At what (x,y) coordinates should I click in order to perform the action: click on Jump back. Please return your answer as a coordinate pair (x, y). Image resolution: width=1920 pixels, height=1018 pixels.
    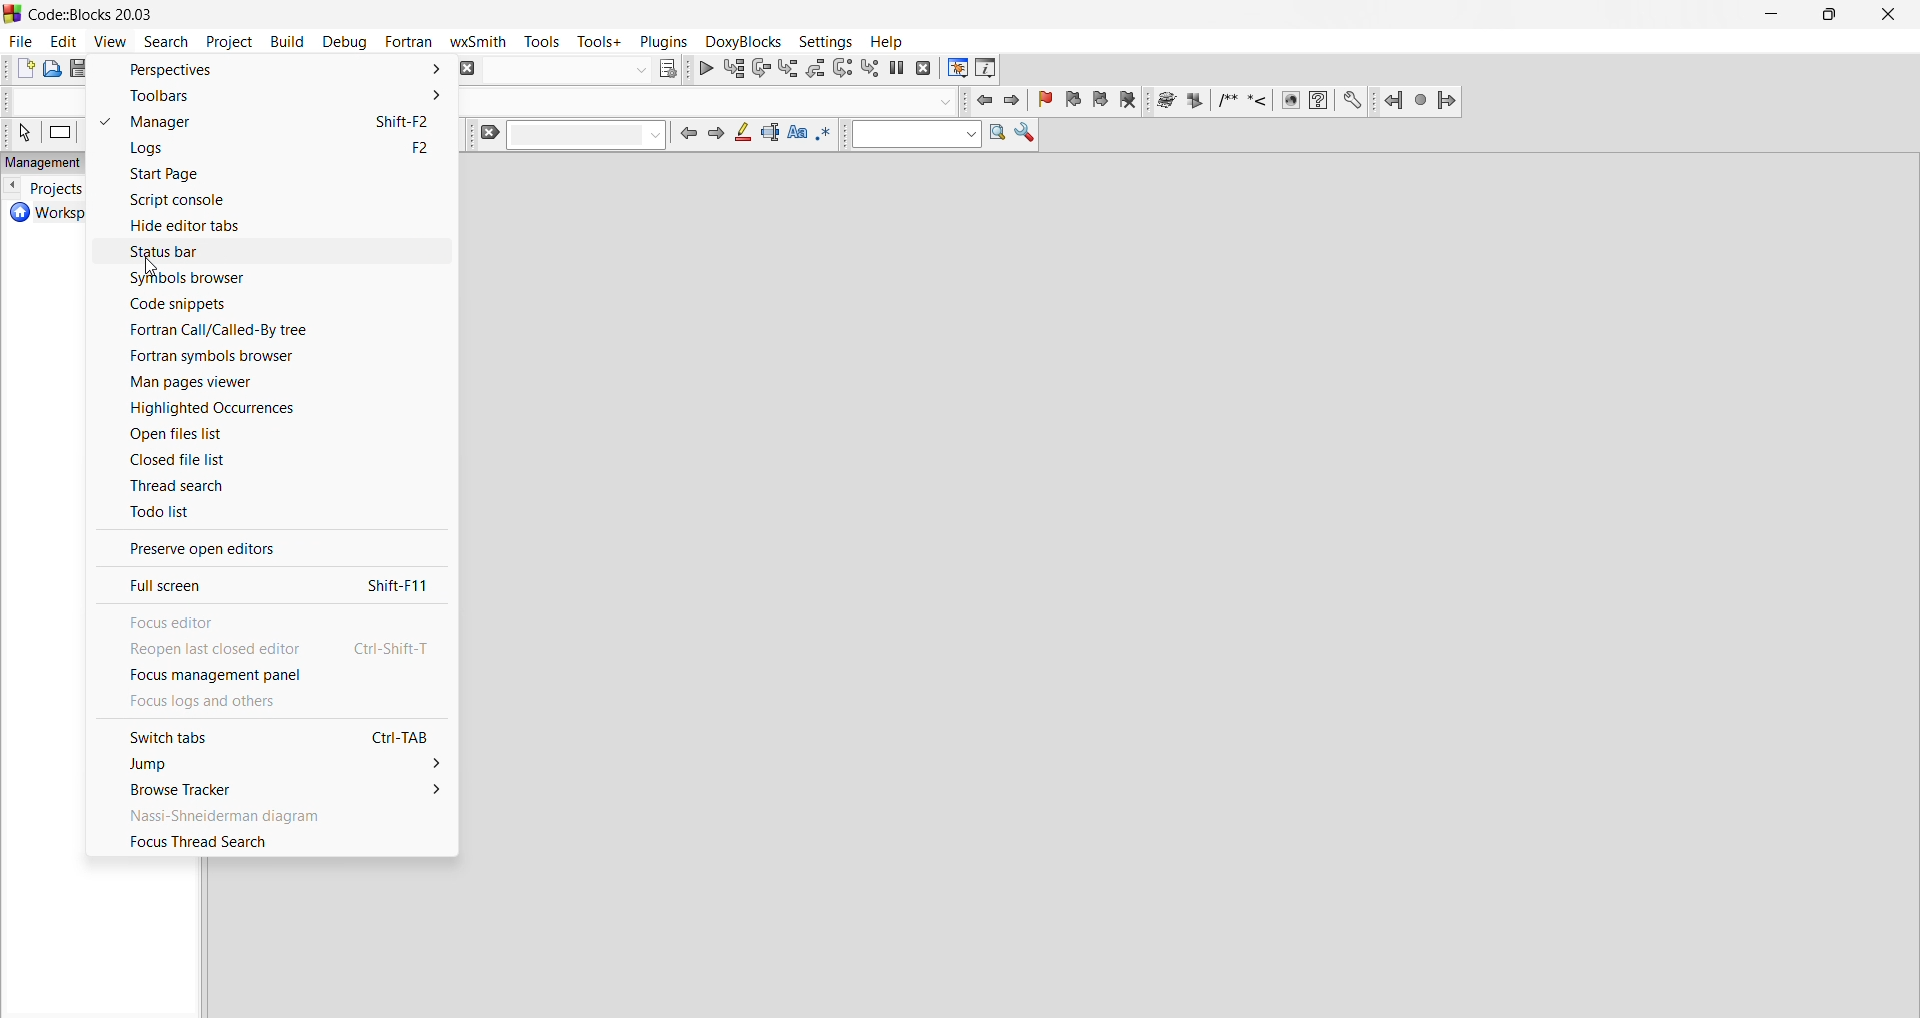
    Looking at the image, I should click on (1391, 103).